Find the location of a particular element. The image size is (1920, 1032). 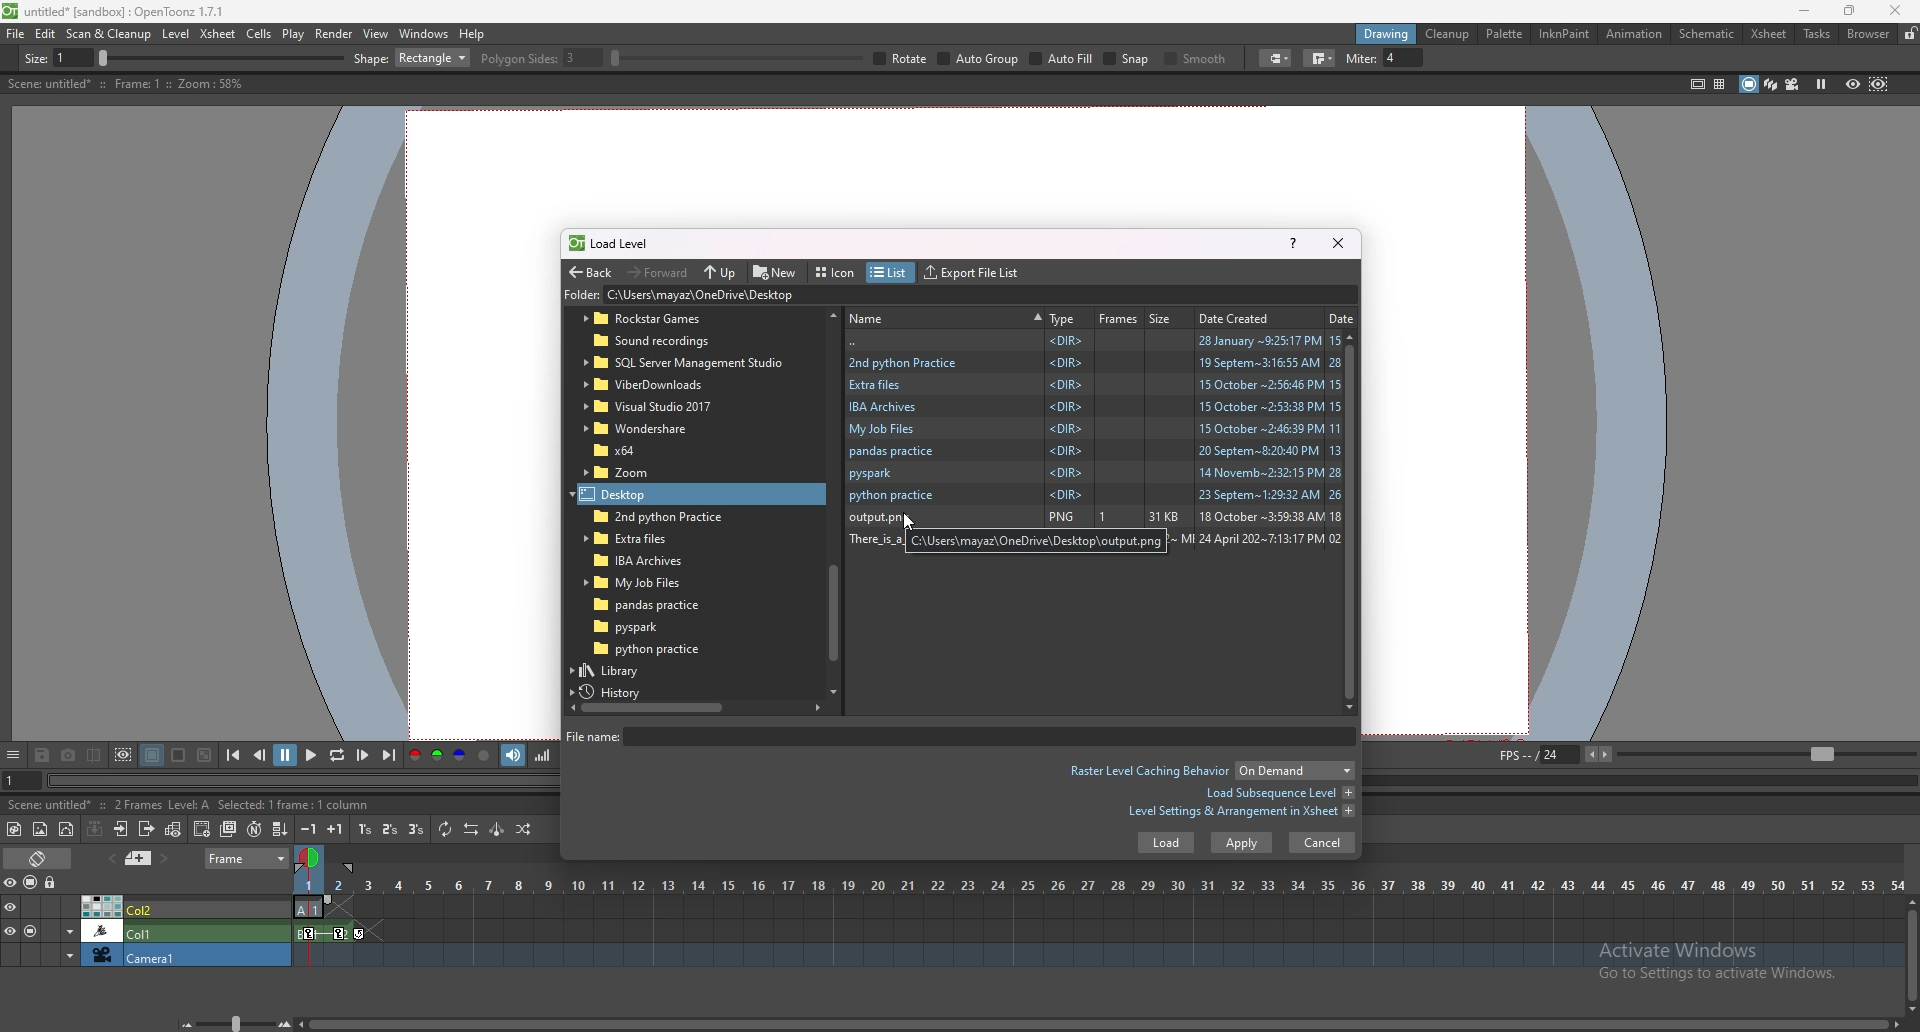

back is located at coordinates (1095, 341).